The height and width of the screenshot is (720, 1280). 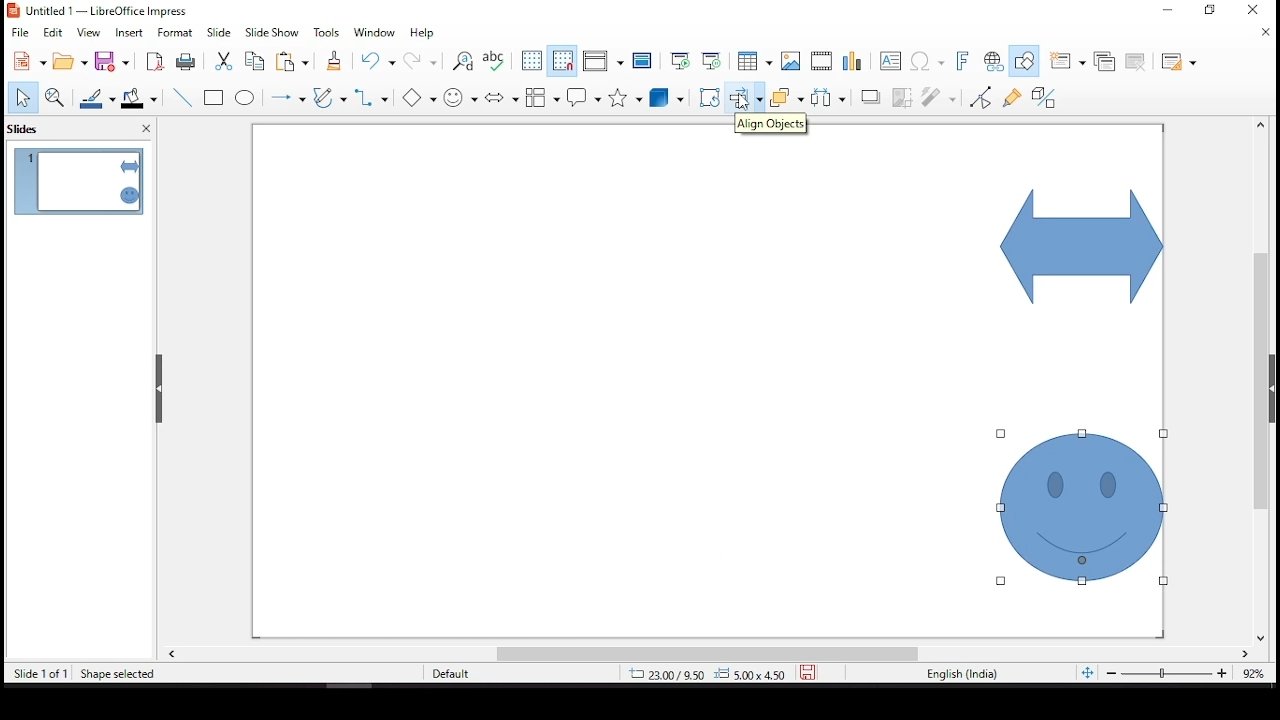 What do you see at coordinates (1257, 9) in the screenshot?
I see `close window` at bounding box center [1257, 9].